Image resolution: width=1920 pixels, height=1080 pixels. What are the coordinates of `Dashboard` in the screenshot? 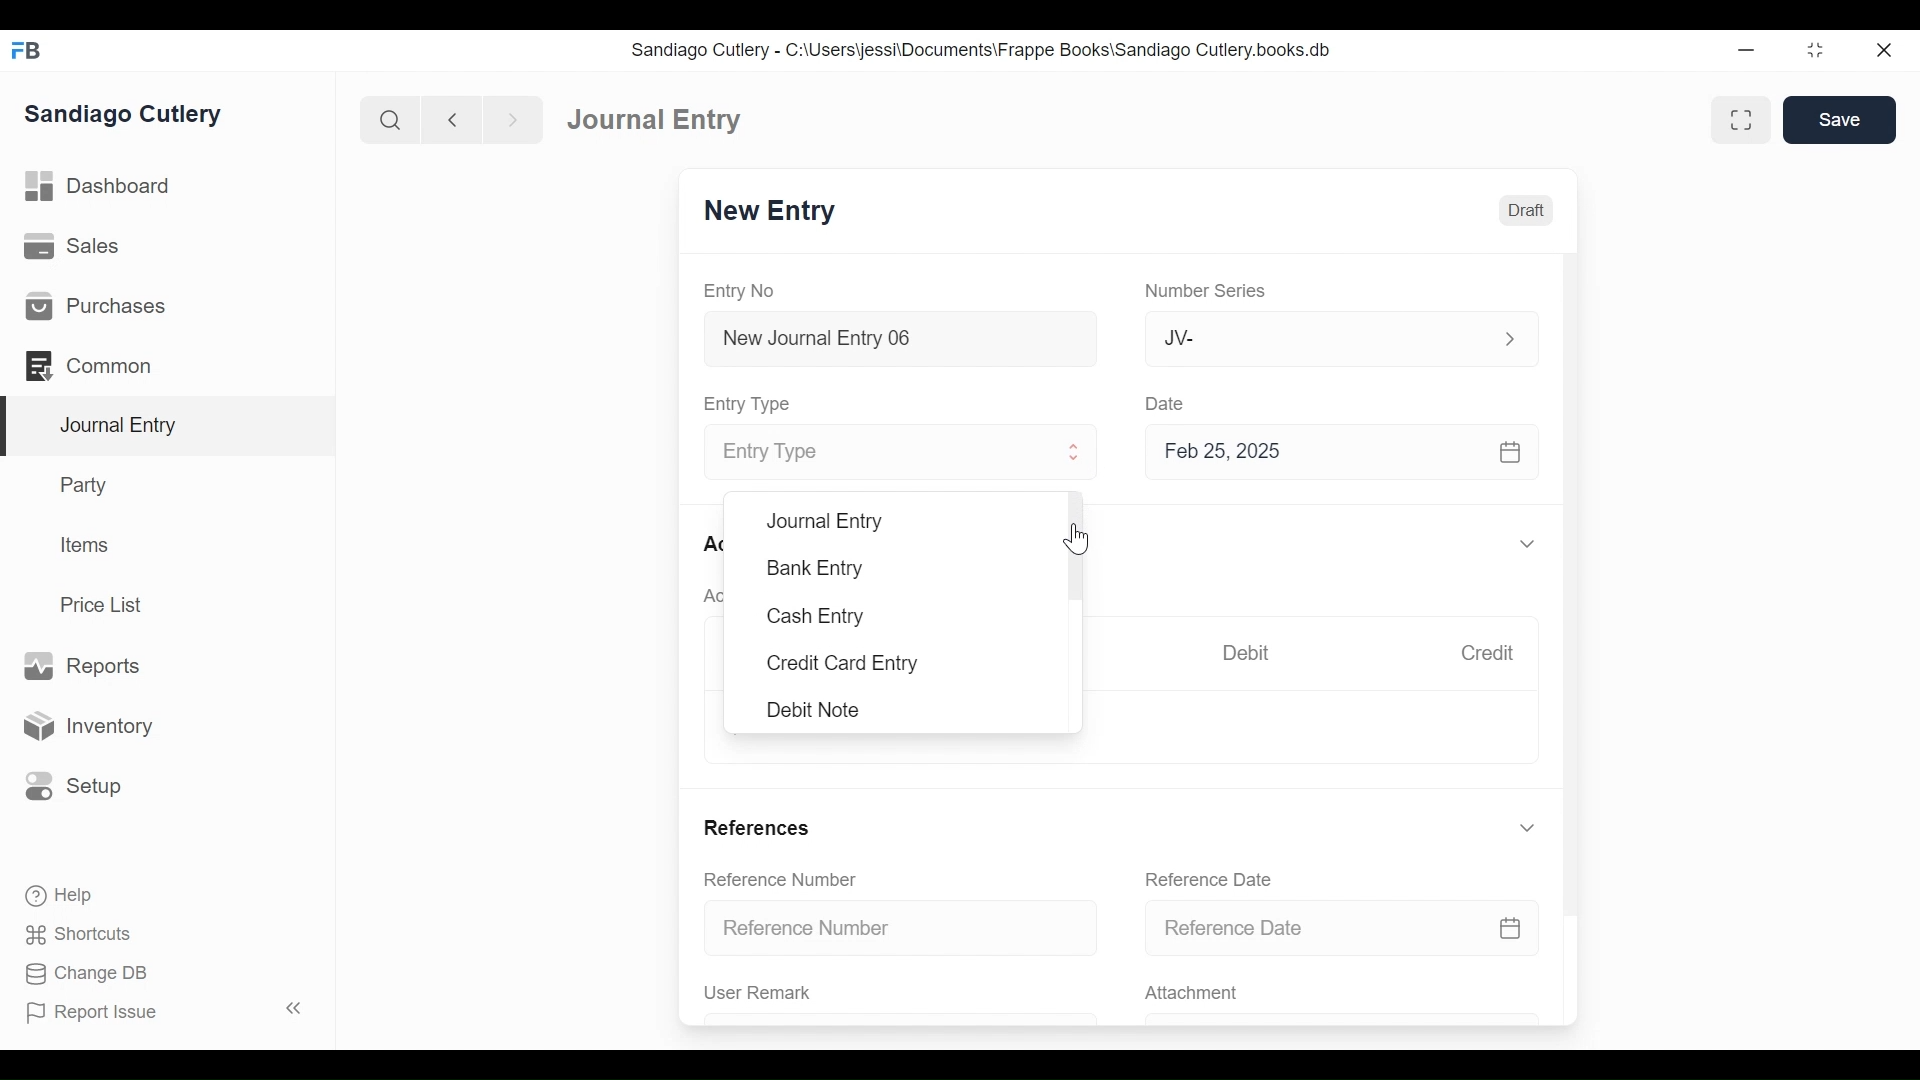 It's located at (100, 187).